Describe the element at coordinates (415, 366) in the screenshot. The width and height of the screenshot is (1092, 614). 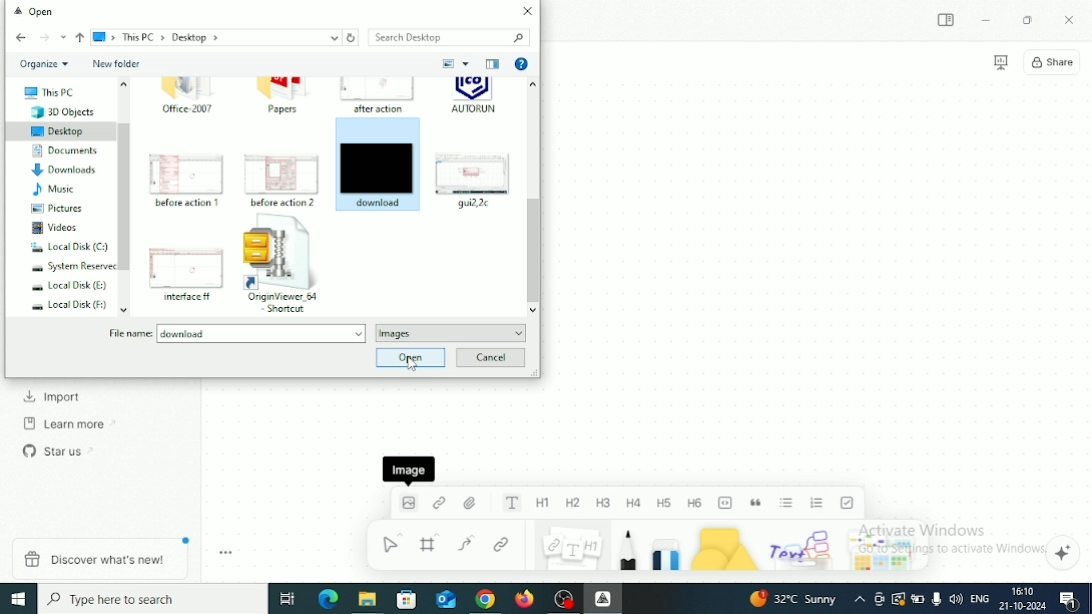
I see `Cursor` at that location.